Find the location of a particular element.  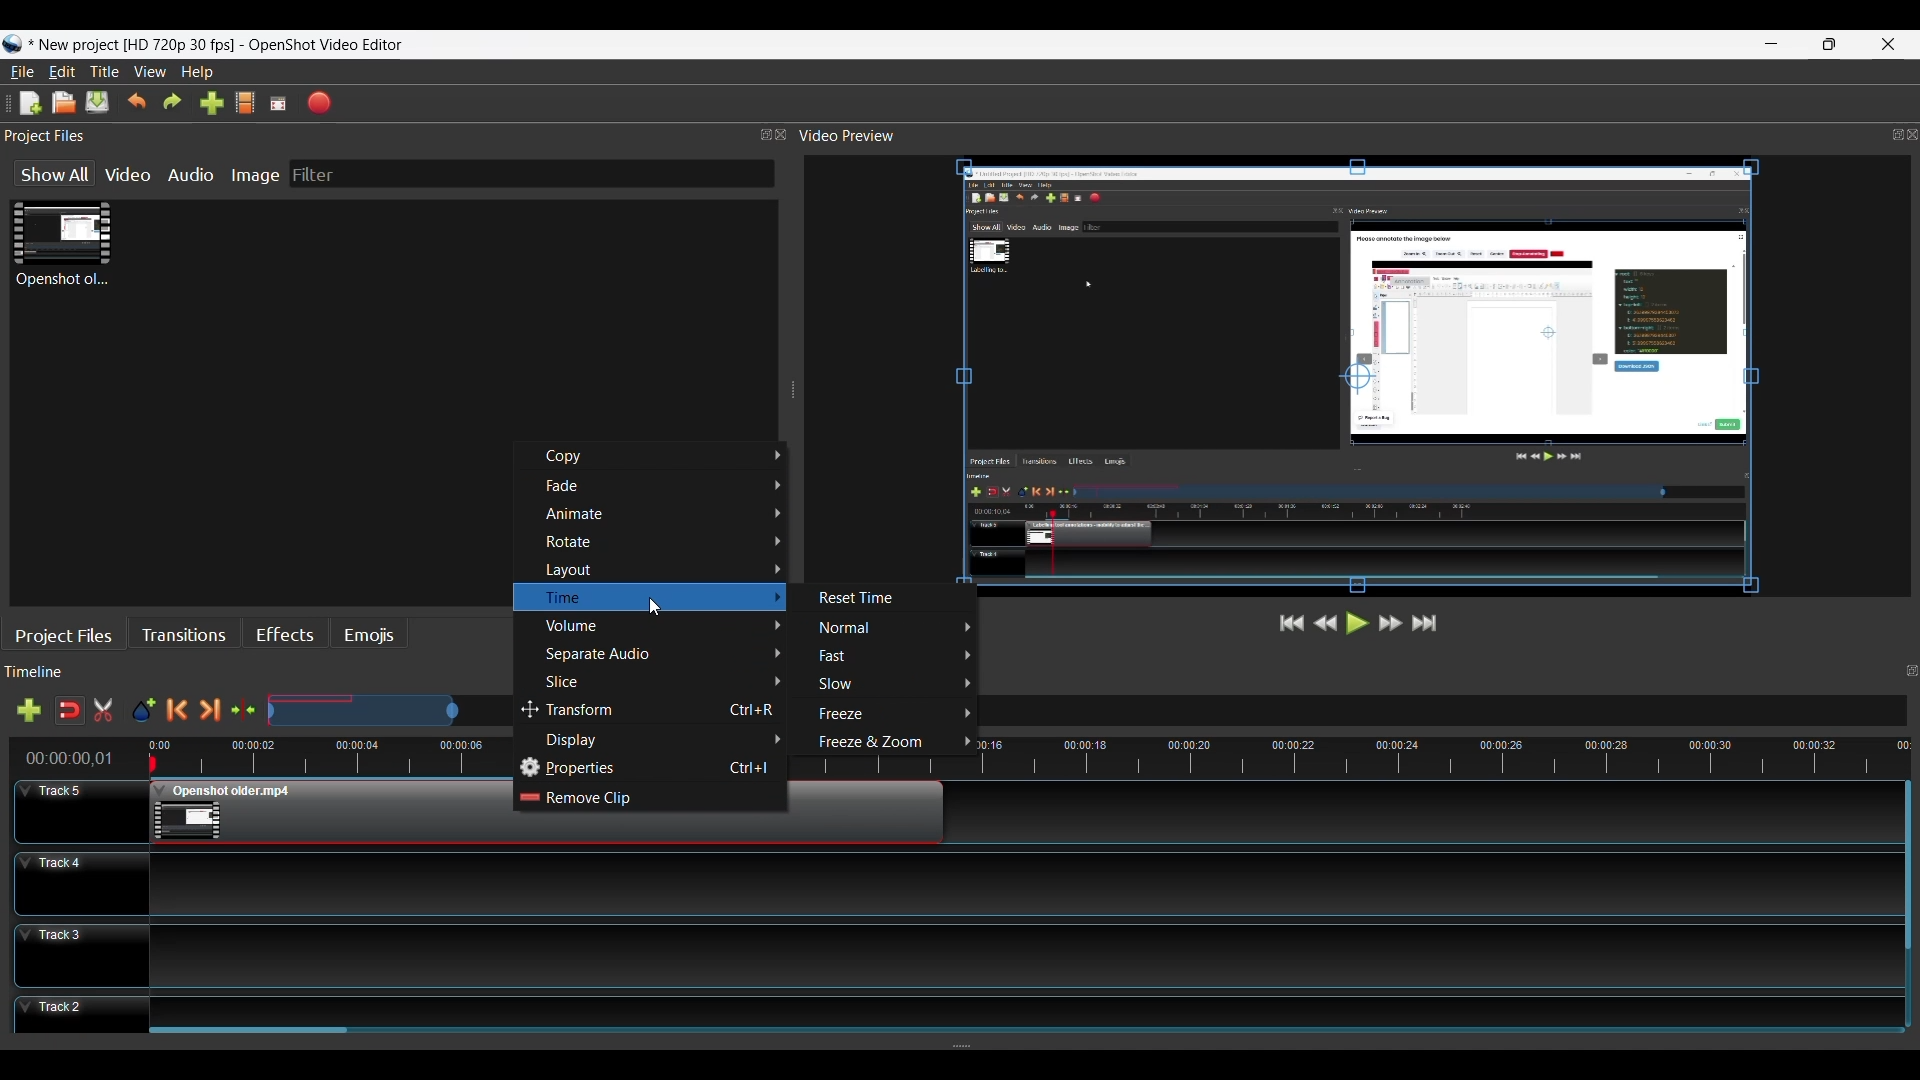

Edit is located at coordinates (62, 72).